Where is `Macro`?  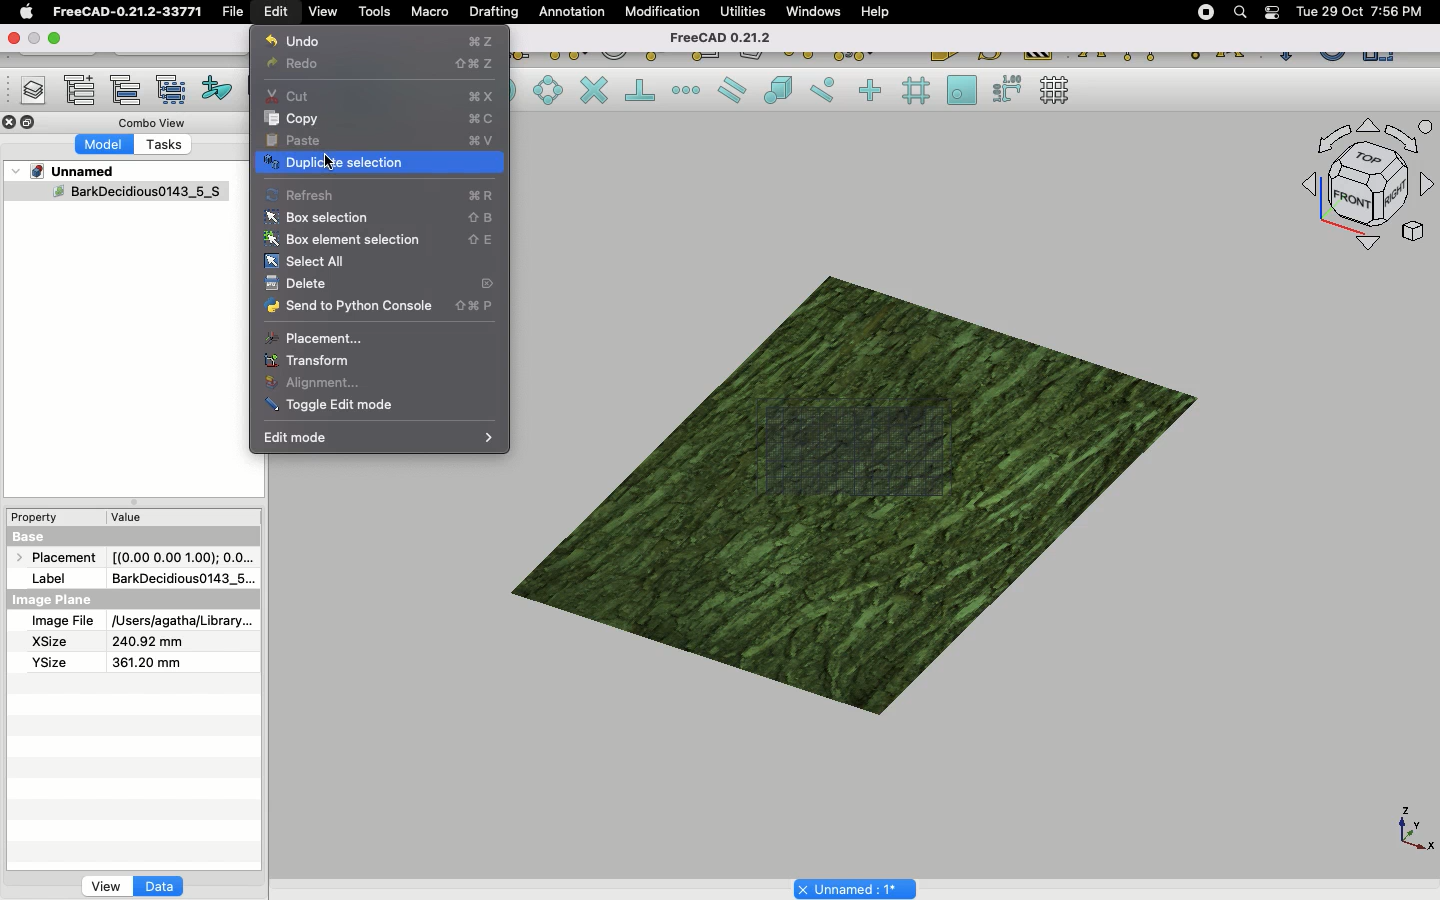 Macro is located at coordinates (431, 12).